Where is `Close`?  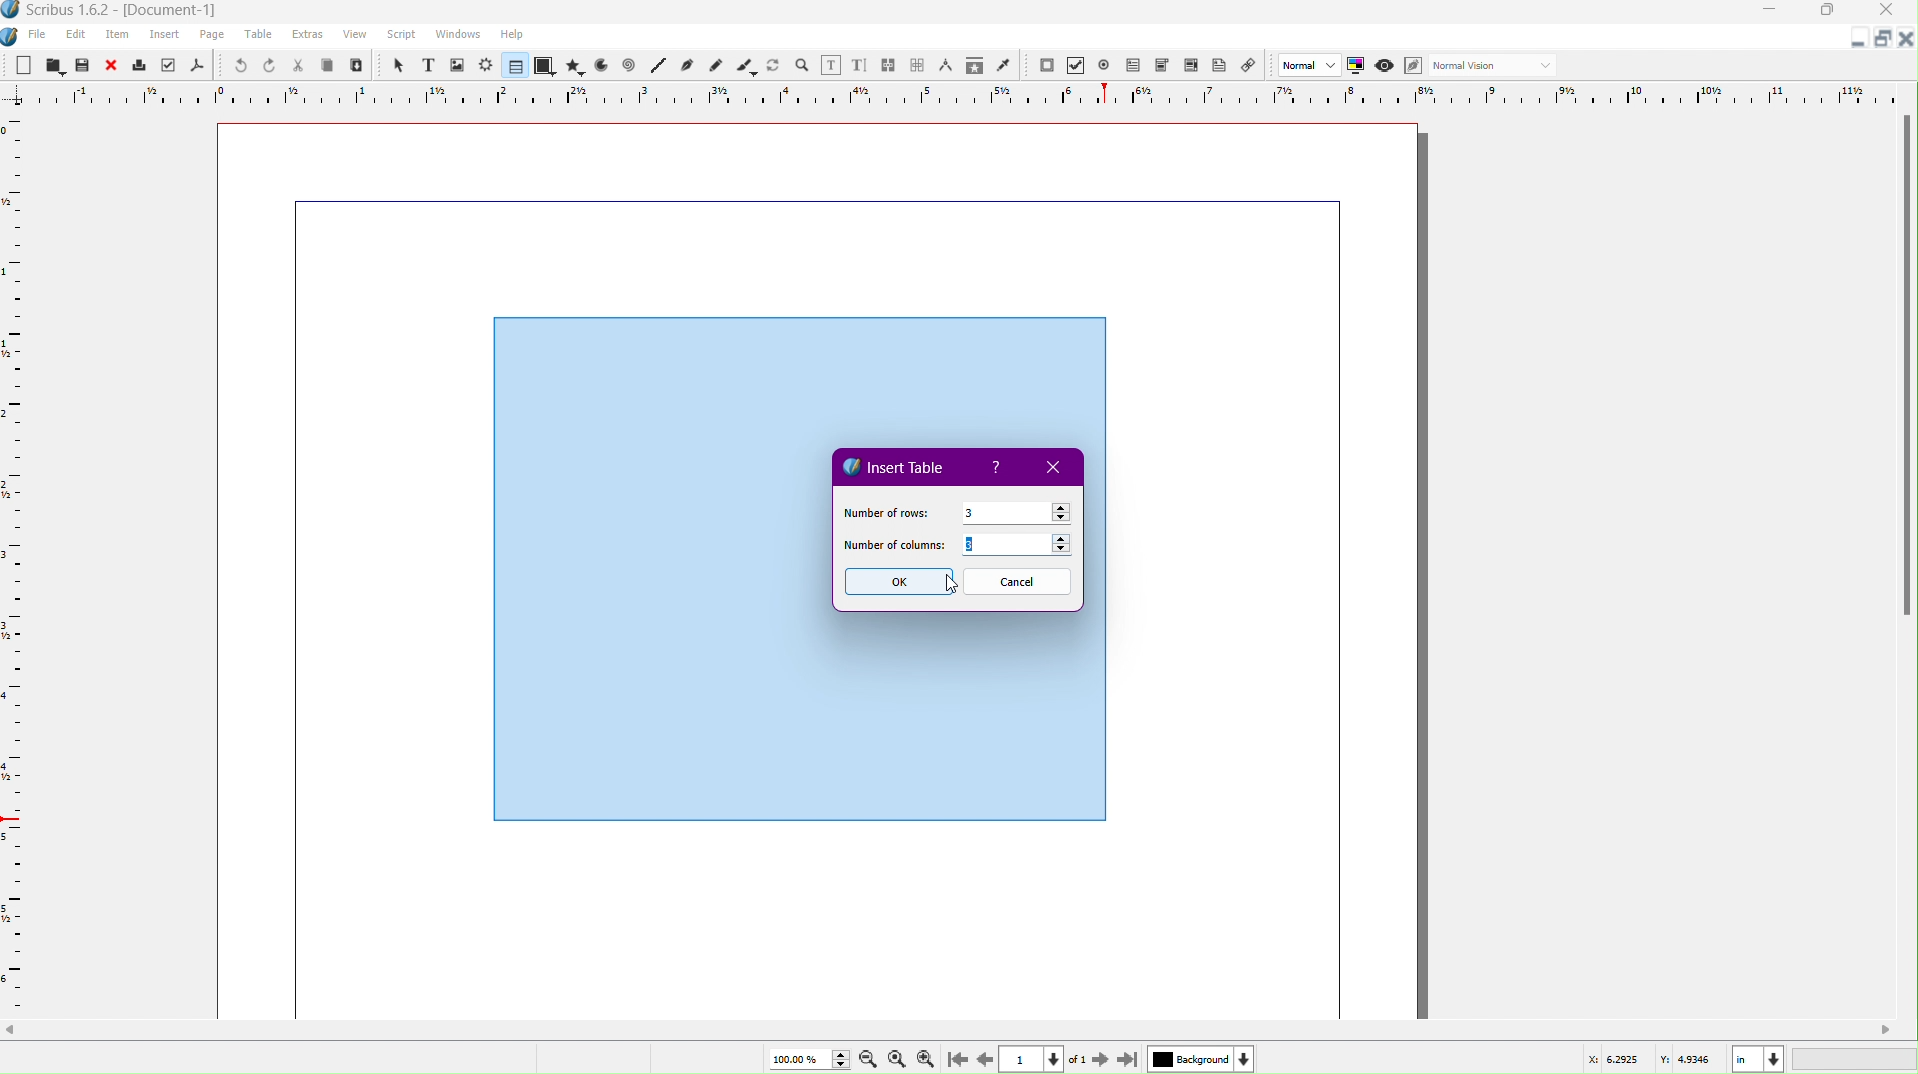
Close is located at coordinates (113, 65).